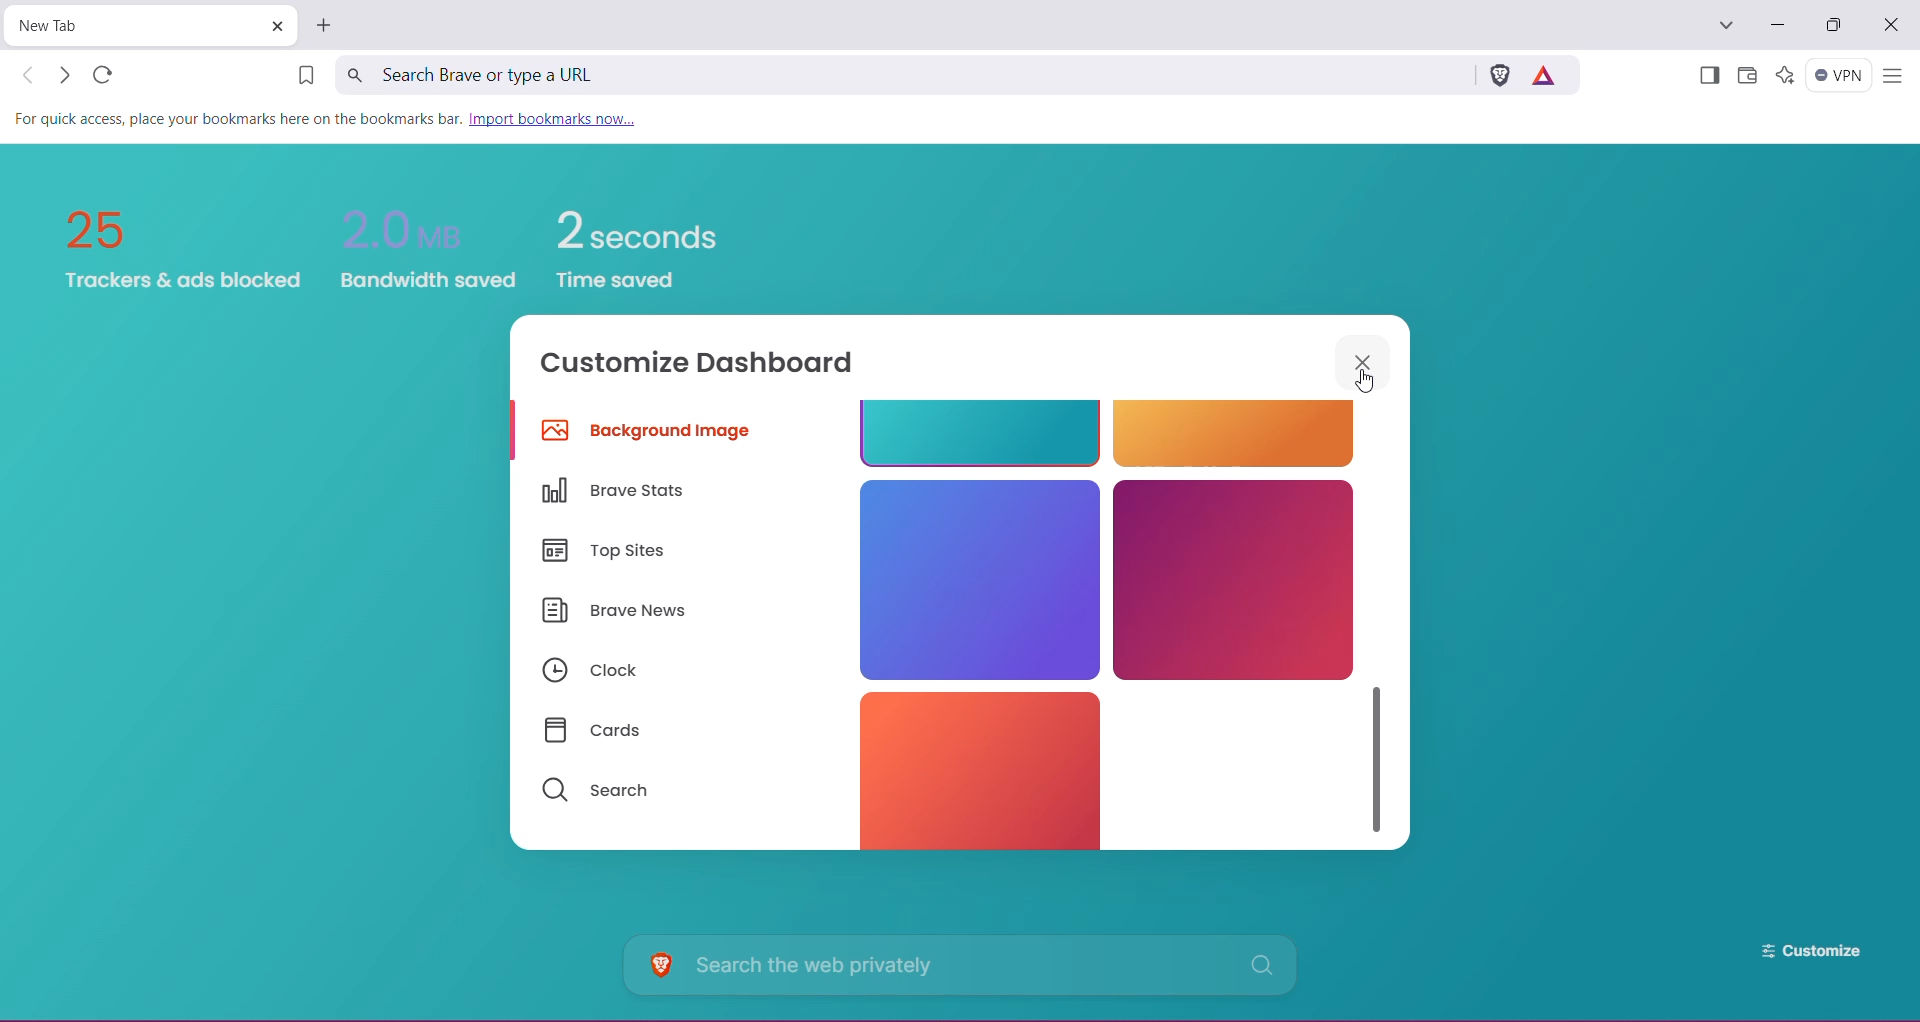  I want to click on Close, so click(1365, 361).